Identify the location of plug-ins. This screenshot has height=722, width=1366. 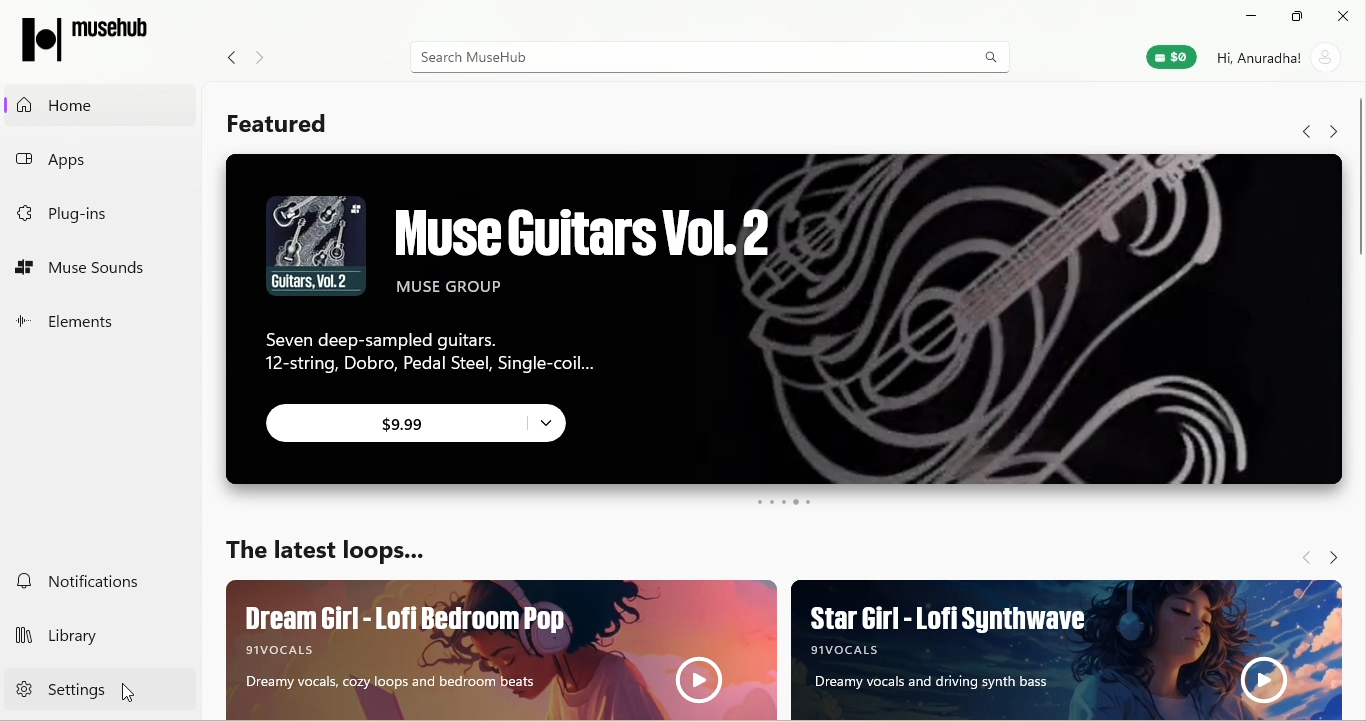
(94, 218).